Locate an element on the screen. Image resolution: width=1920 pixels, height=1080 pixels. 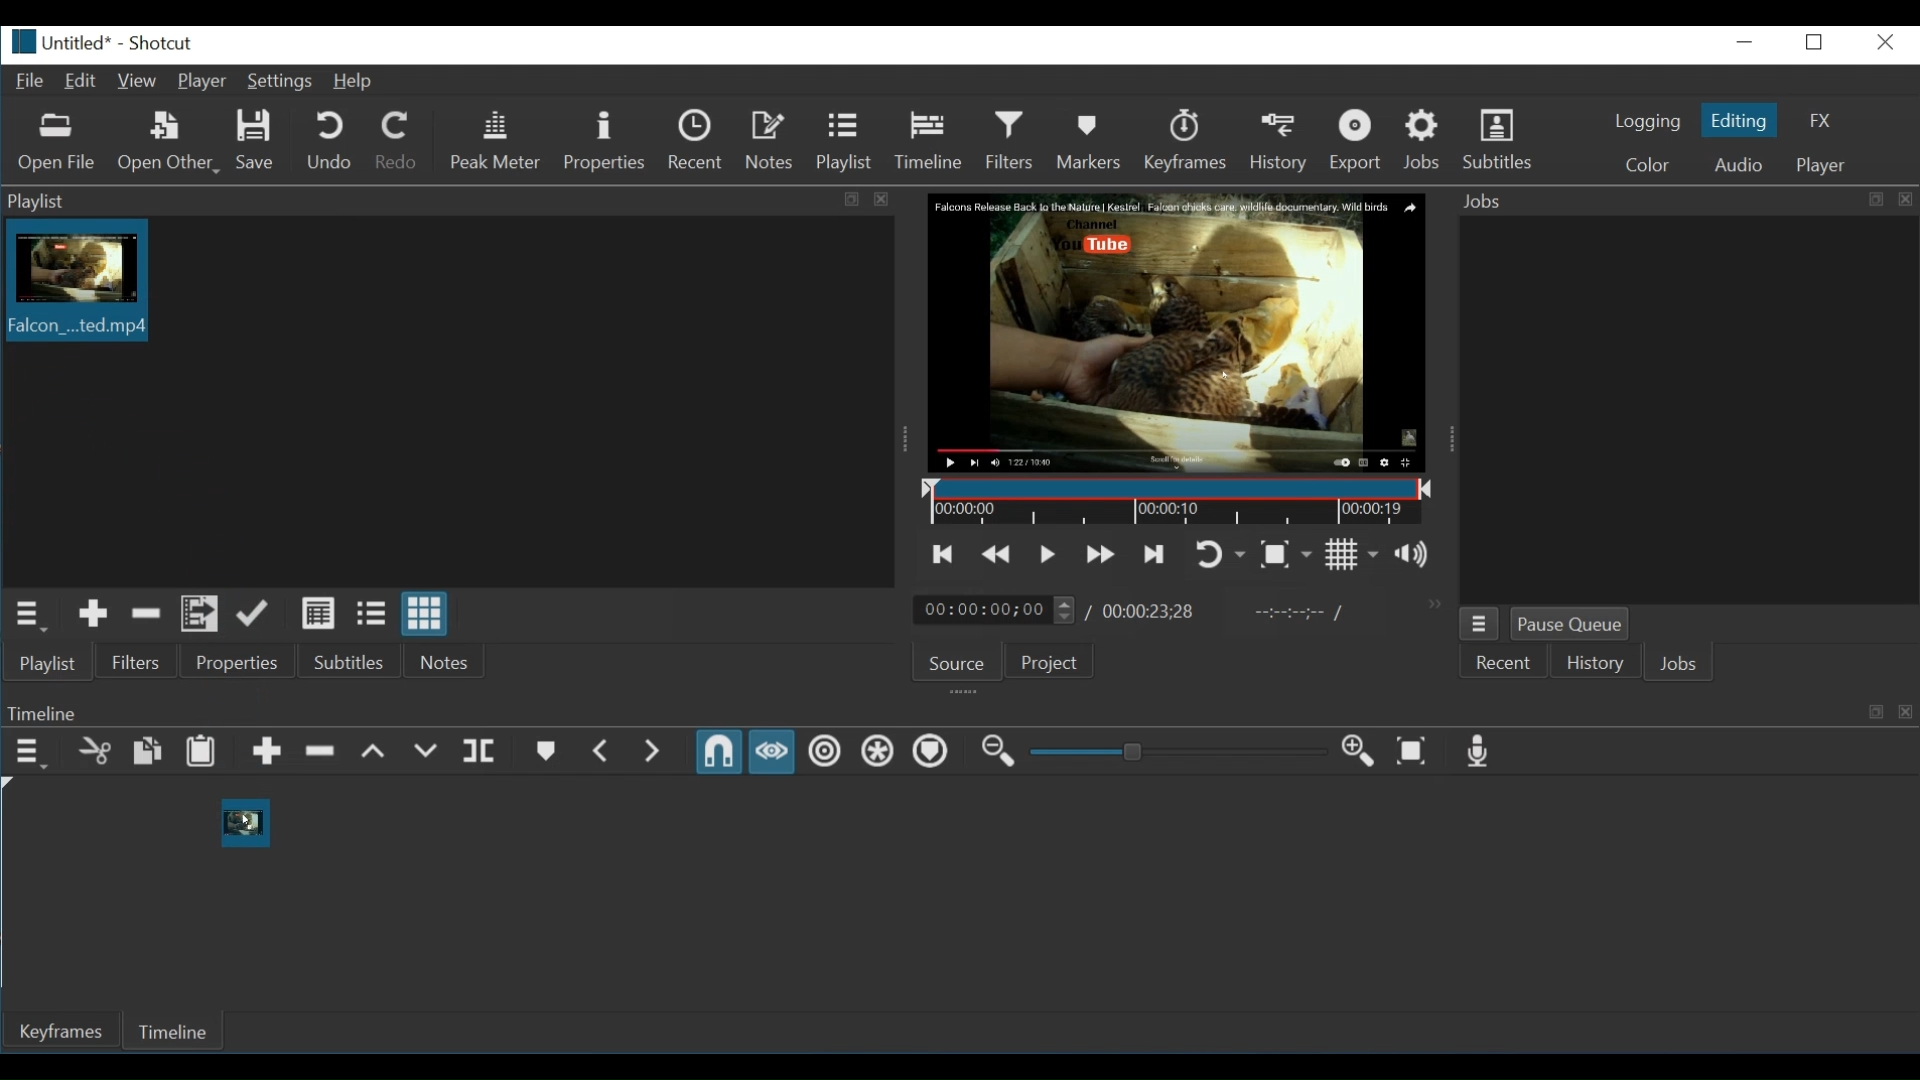
Copy is located at coordinates (148, 752).